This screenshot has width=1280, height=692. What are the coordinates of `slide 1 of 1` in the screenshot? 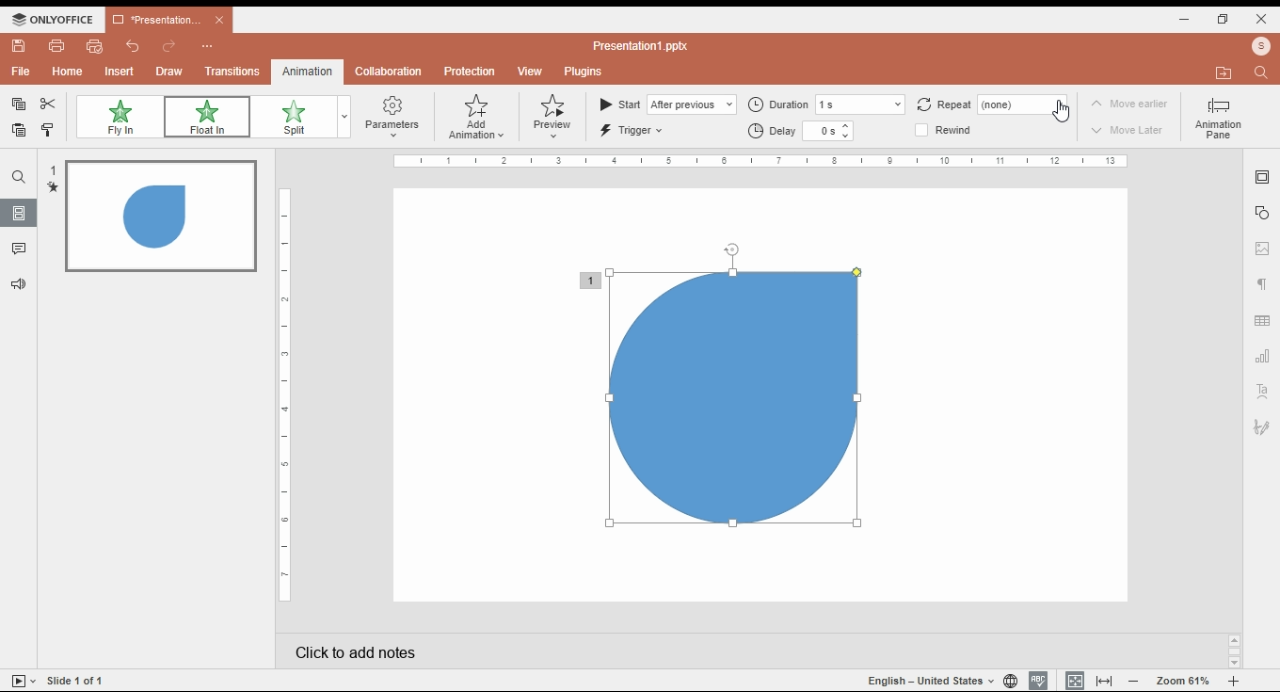 It's located at (80, 680).